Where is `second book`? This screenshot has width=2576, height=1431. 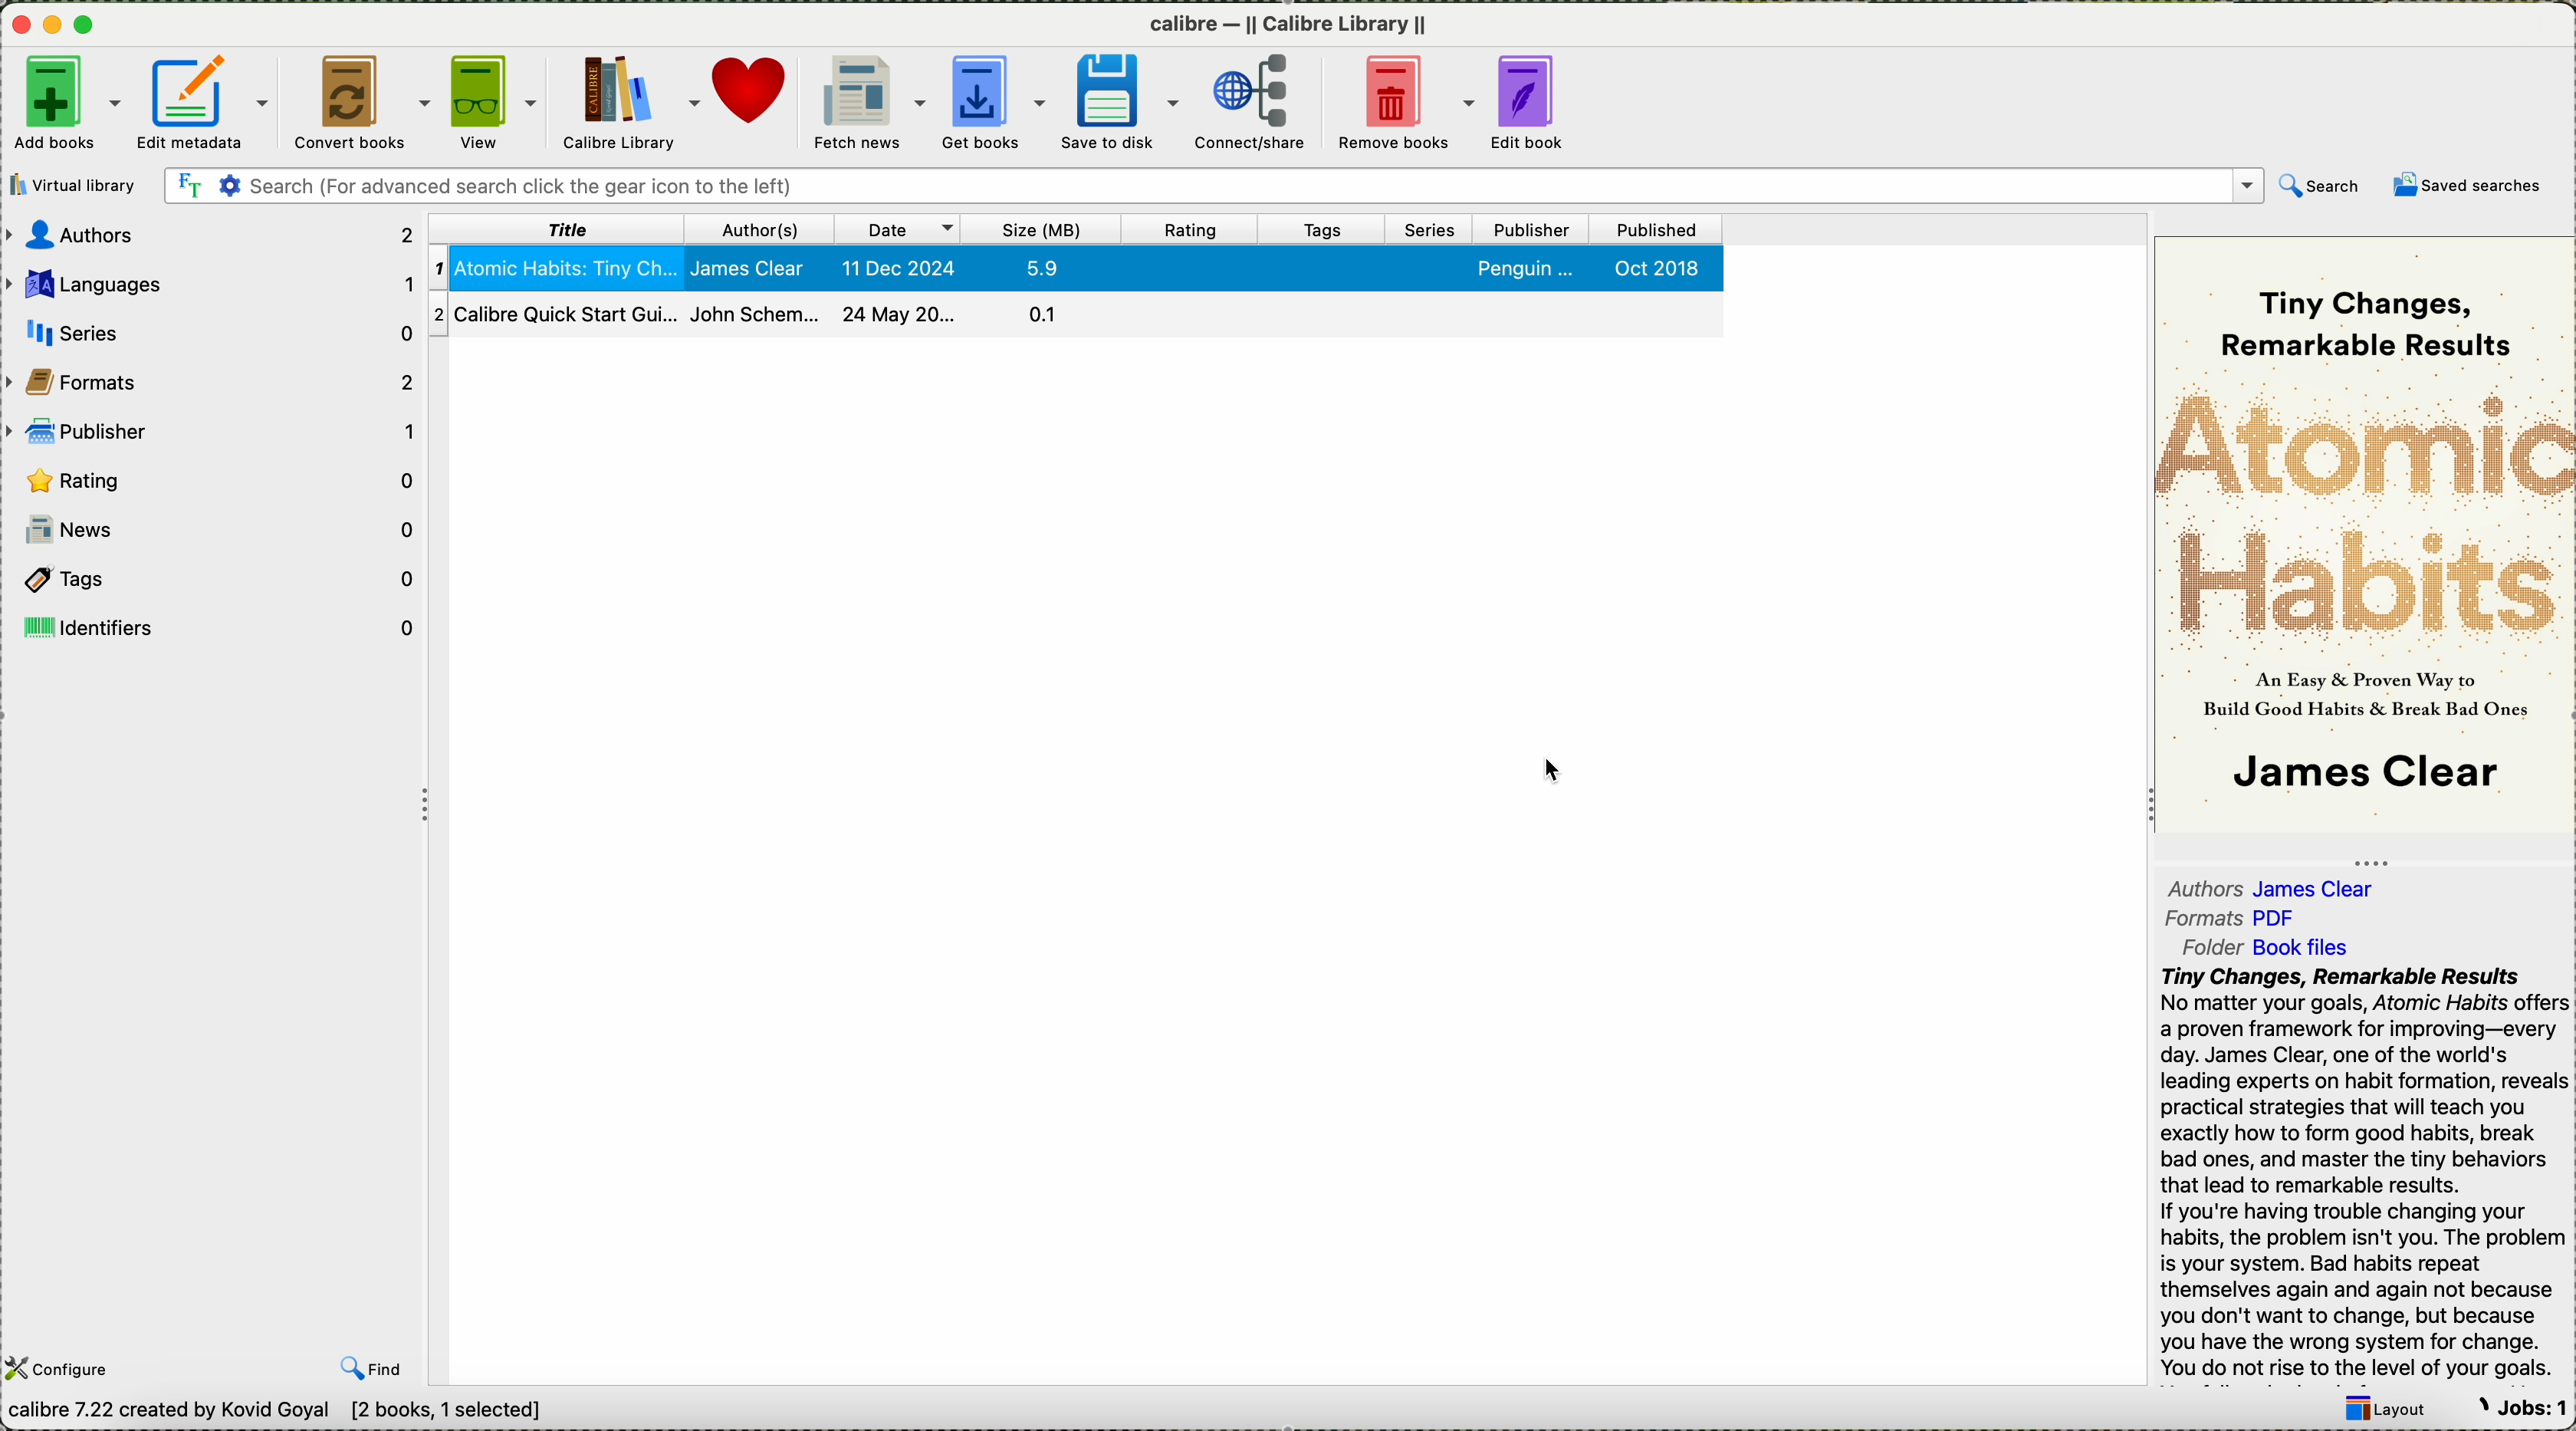
second book is located at coordinates (1077, 319).